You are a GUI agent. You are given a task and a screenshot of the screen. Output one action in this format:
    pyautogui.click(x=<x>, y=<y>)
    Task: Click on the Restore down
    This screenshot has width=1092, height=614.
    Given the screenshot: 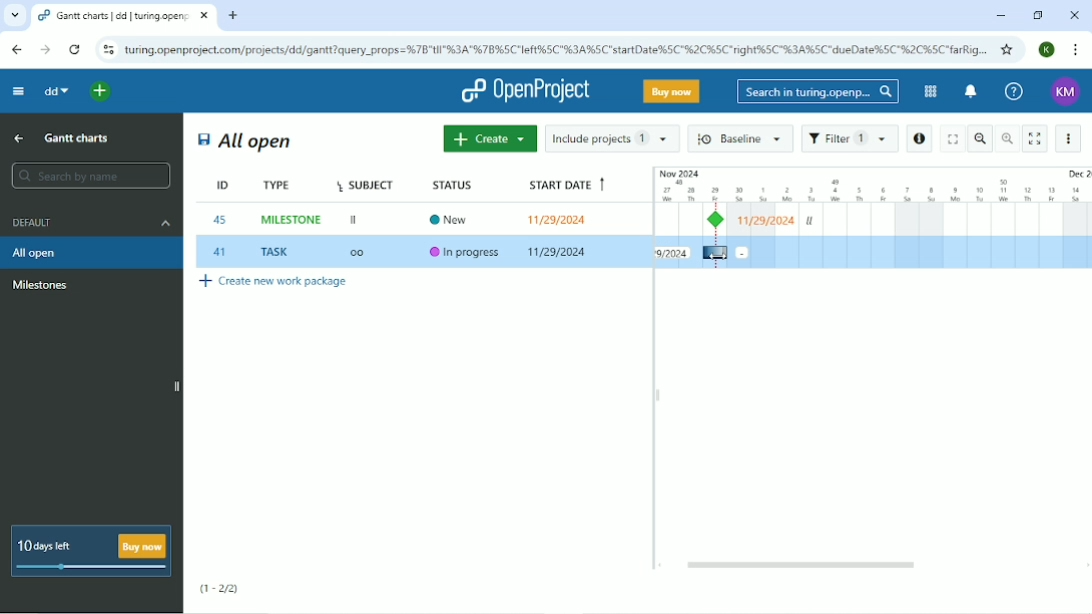 What is the action you would take?
    pyautogui.click(x=1039, y=16)
    